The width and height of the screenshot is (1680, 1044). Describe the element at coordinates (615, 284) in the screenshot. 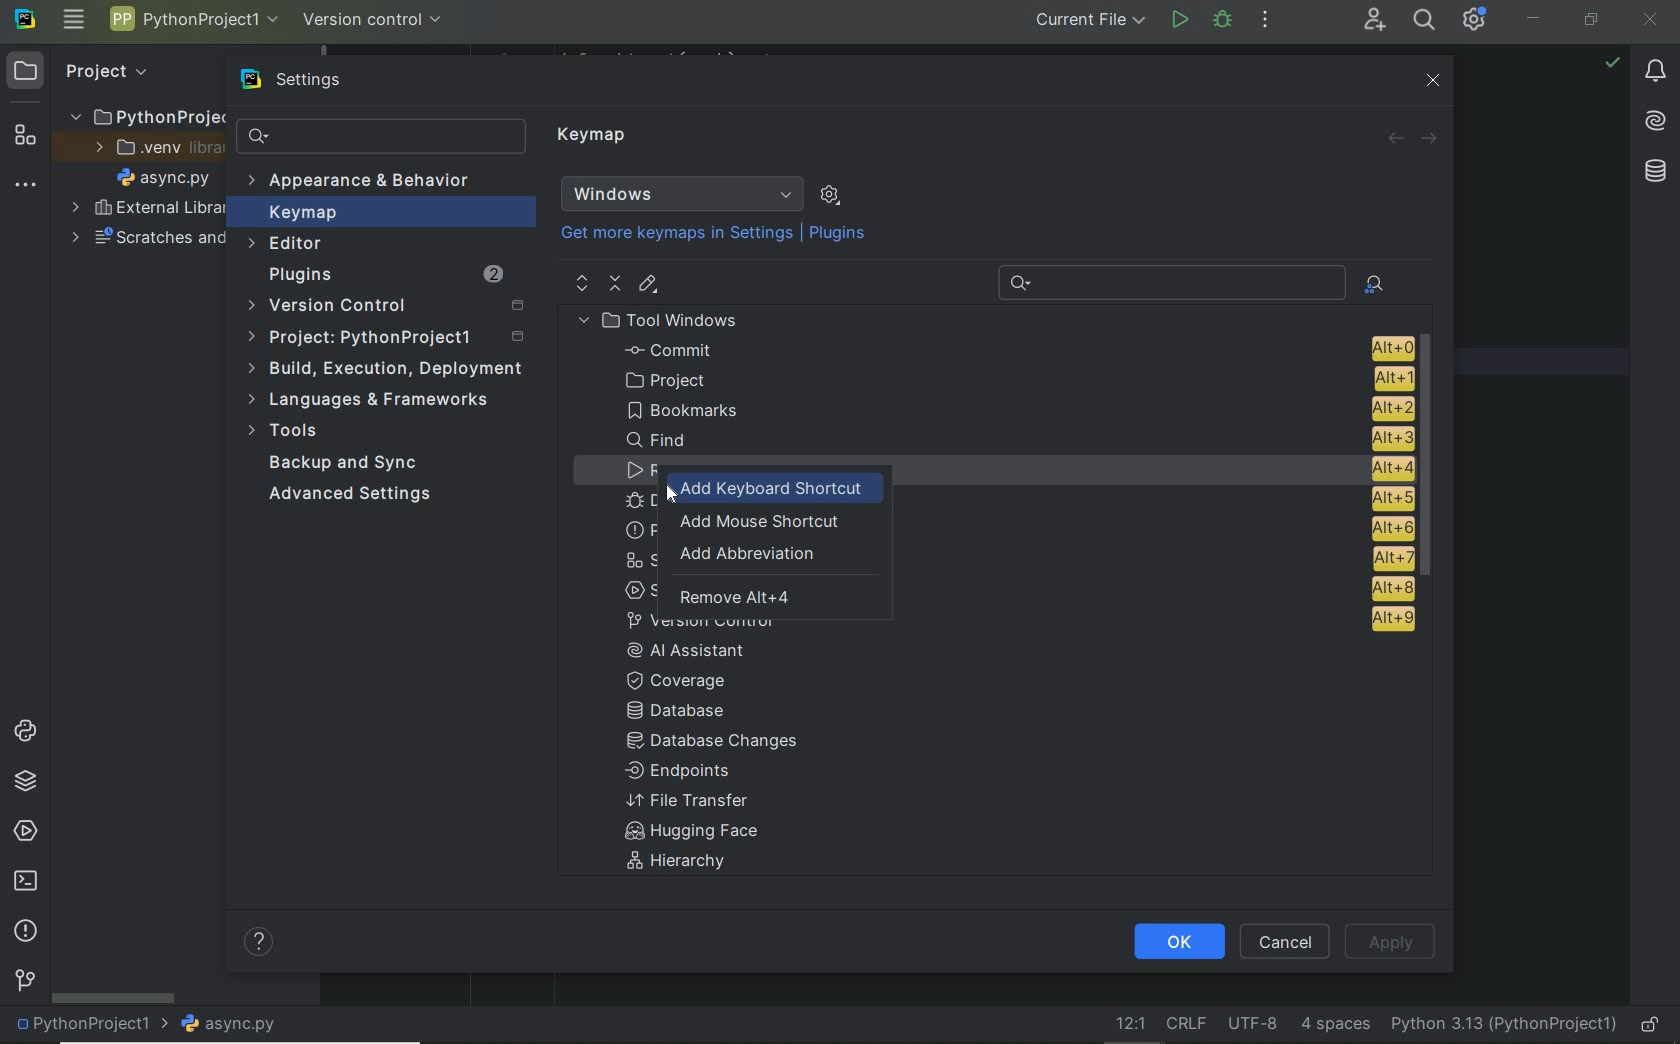

I see `collapse all` at that location.